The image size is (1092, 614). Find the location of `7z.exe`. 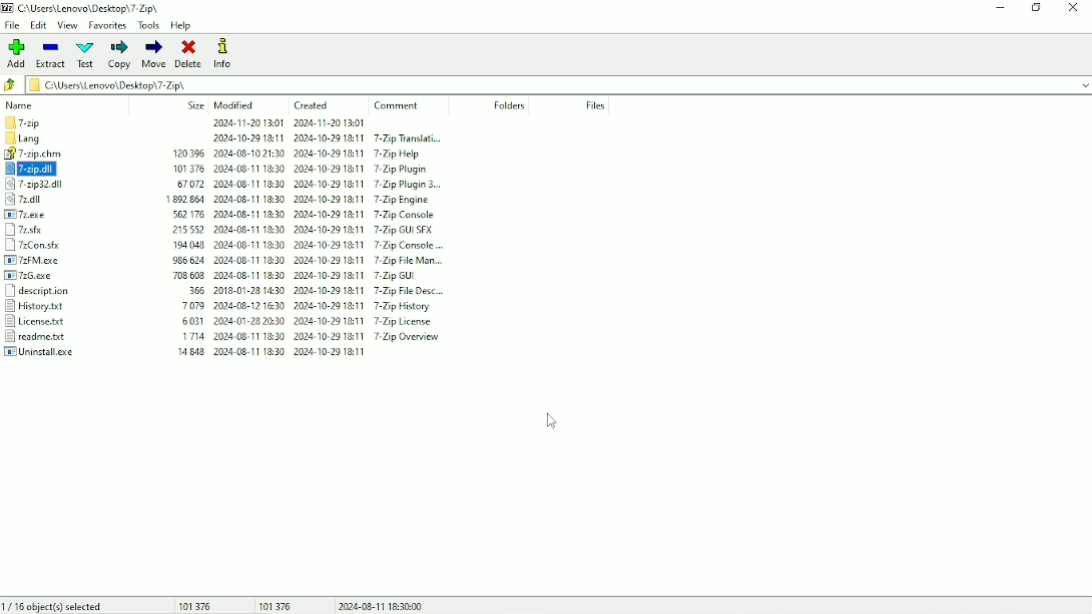

7z.exe is located at coordinates (49, 217).